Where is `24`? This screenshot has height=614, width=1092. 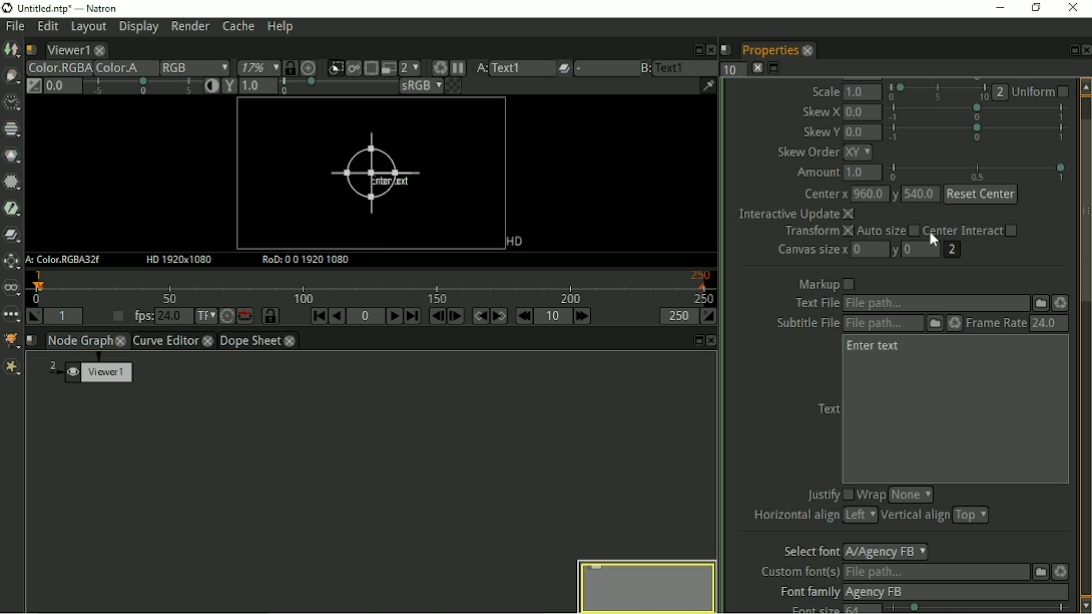
24 is located at coordinates (1046, 323).